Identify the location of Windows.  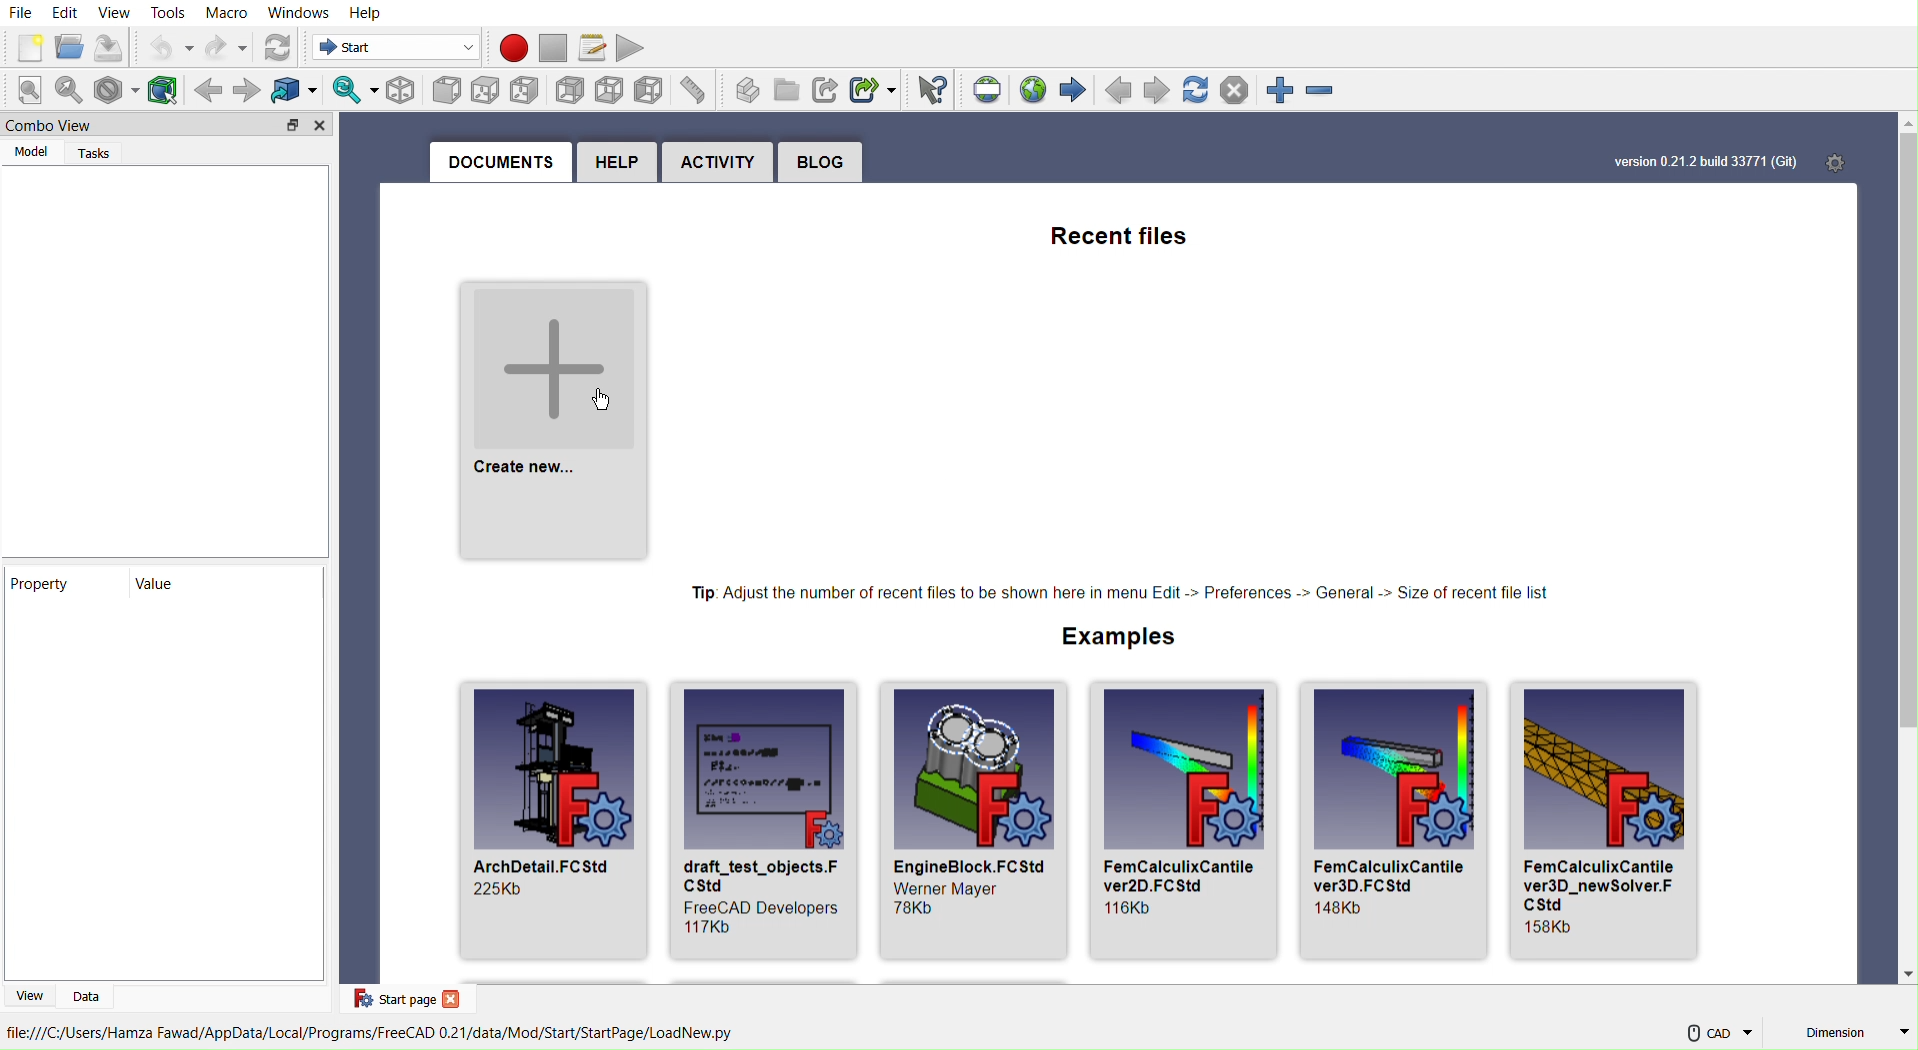
(300, 14).